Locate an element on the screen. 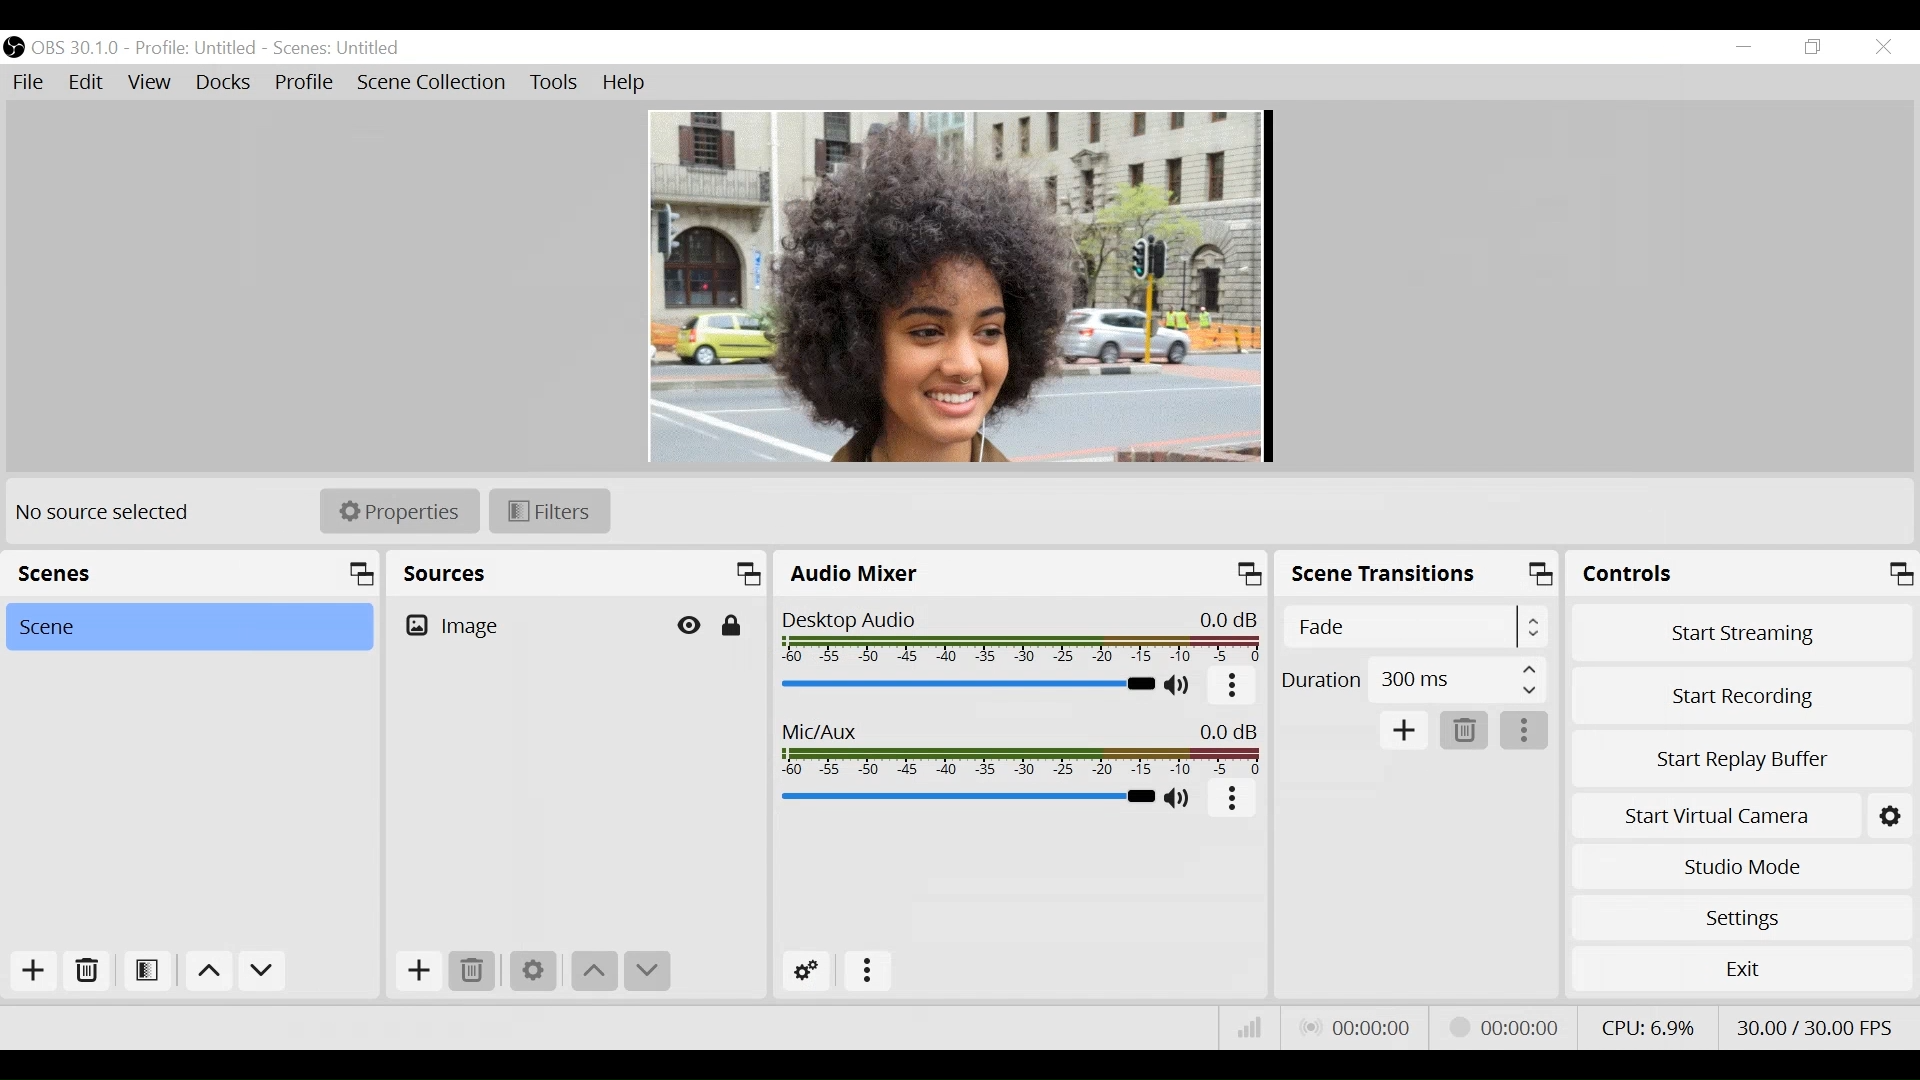  Studio Mode is located at coordinates (1739, 868).